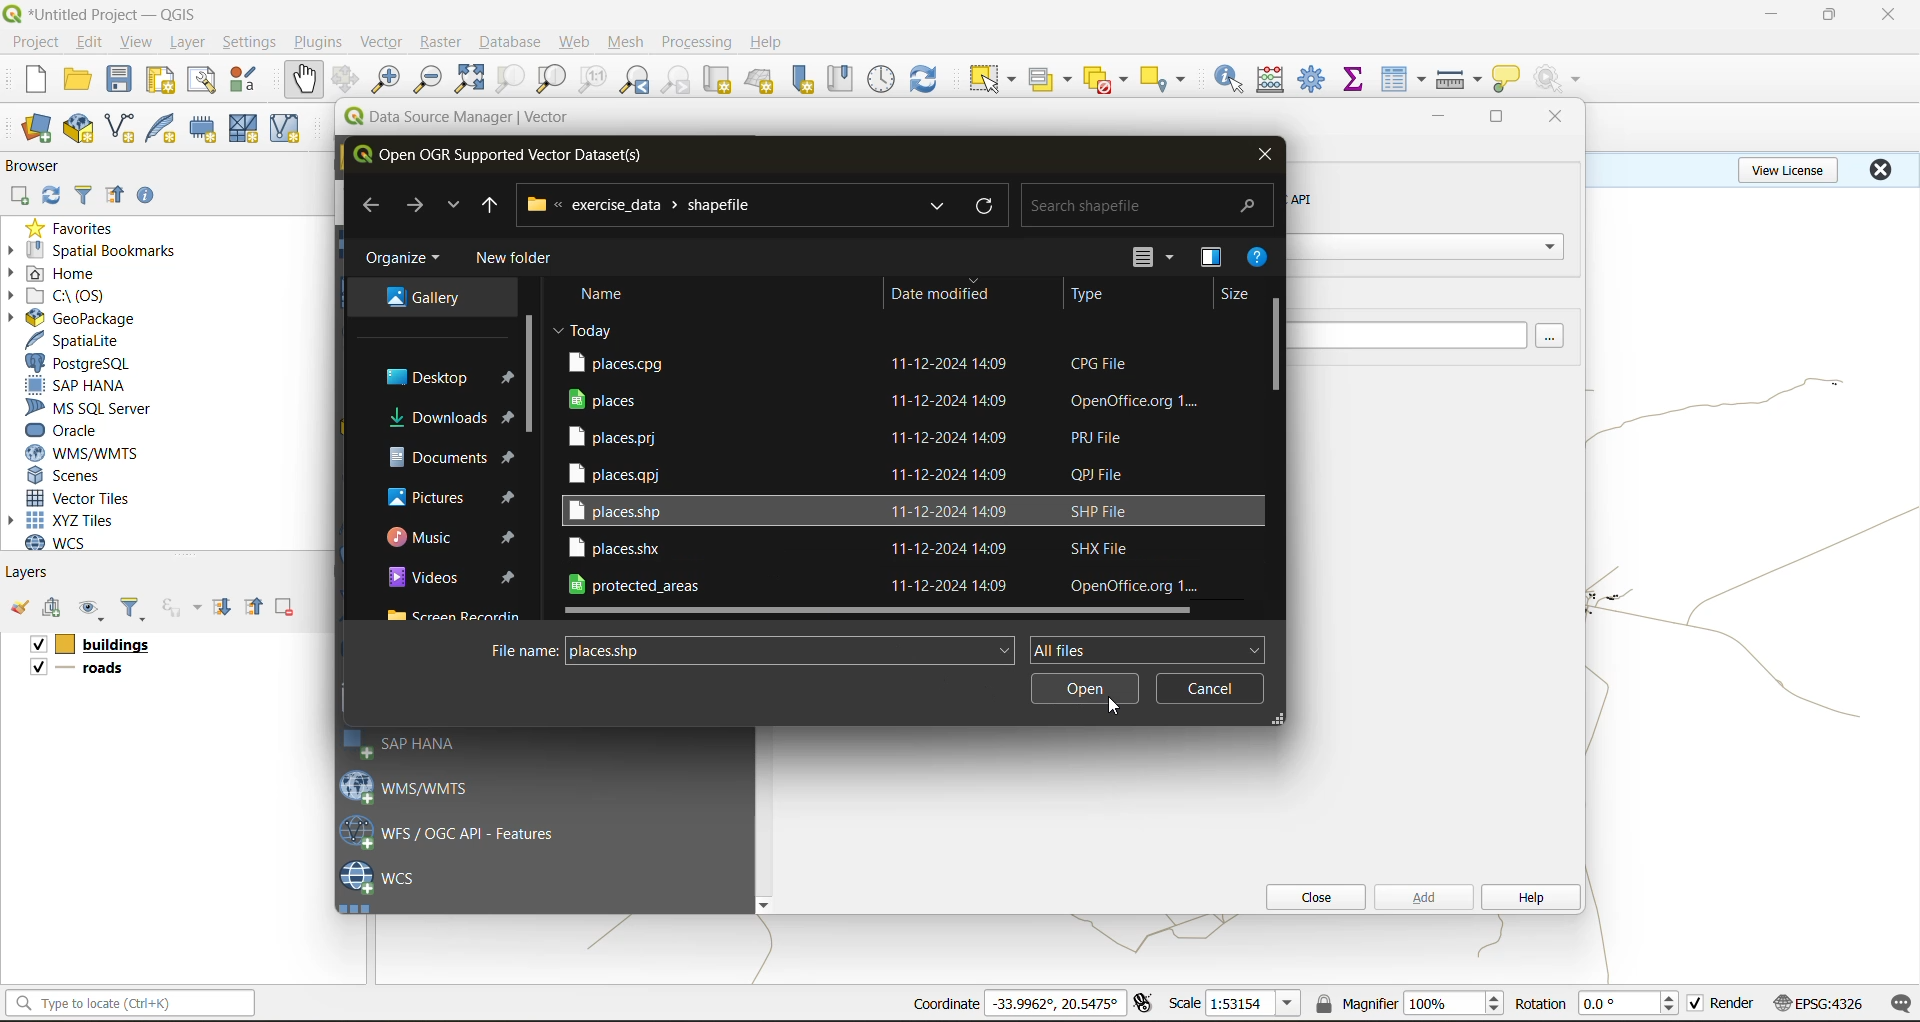 The image size is (1920, 1022). I want to click on new spatial bookmark, so click(804, 80).